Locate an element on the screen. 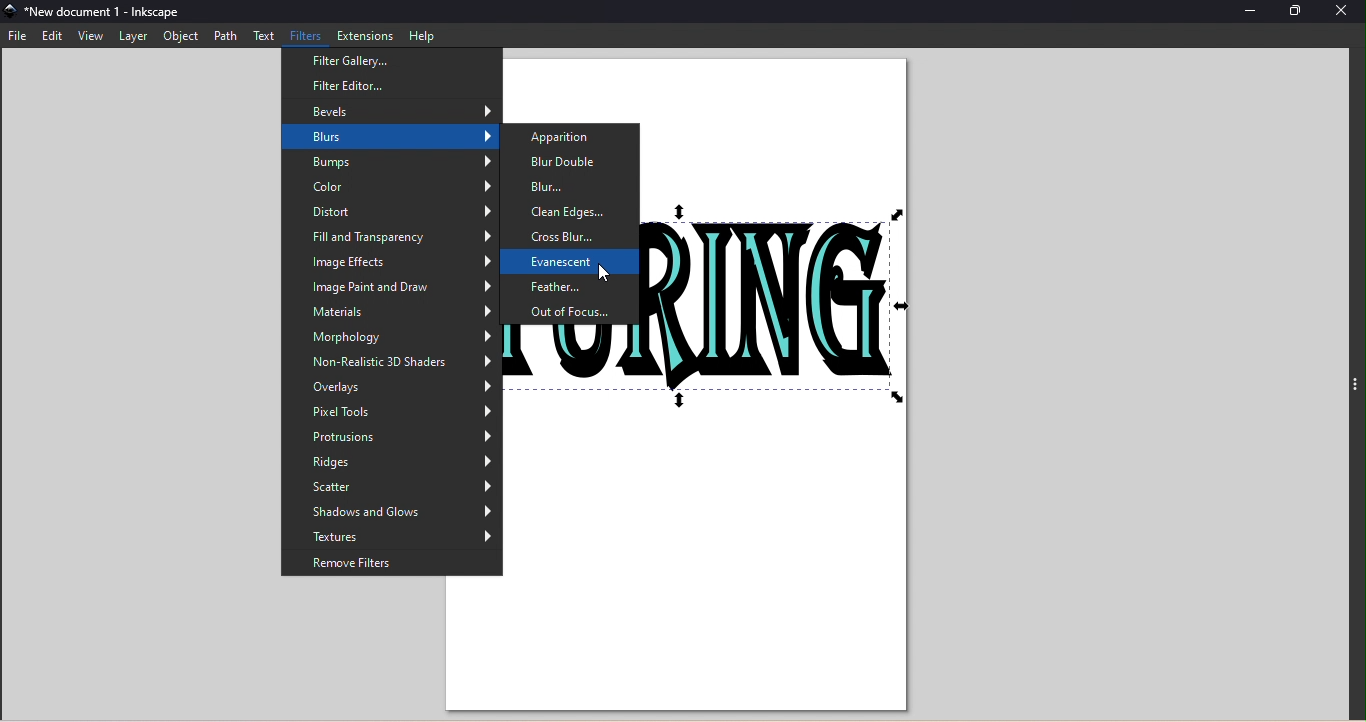 The height and width of the screenshot is (722, 1366). Help is located at coordinates (423, 35).